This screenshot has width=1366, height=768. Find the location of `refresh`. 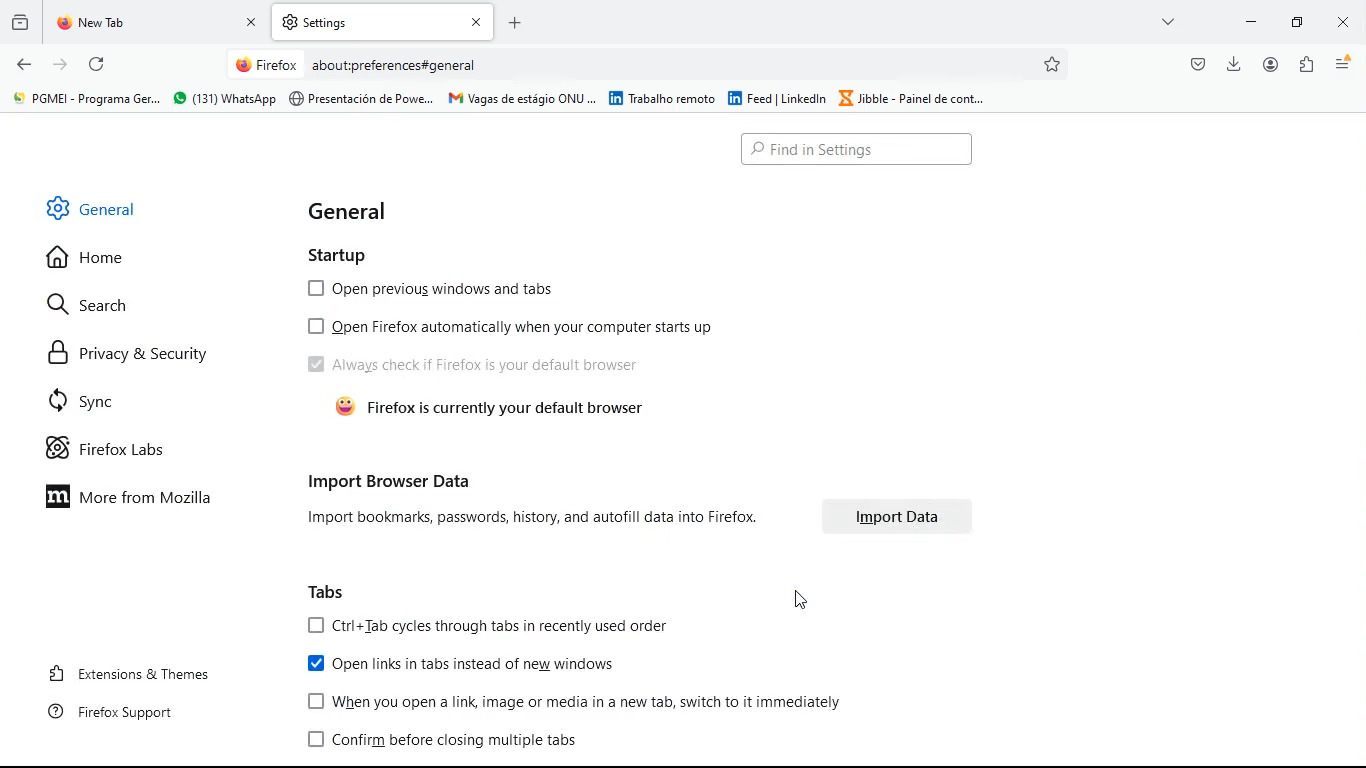

refresh is located at coordinates (99, 66).